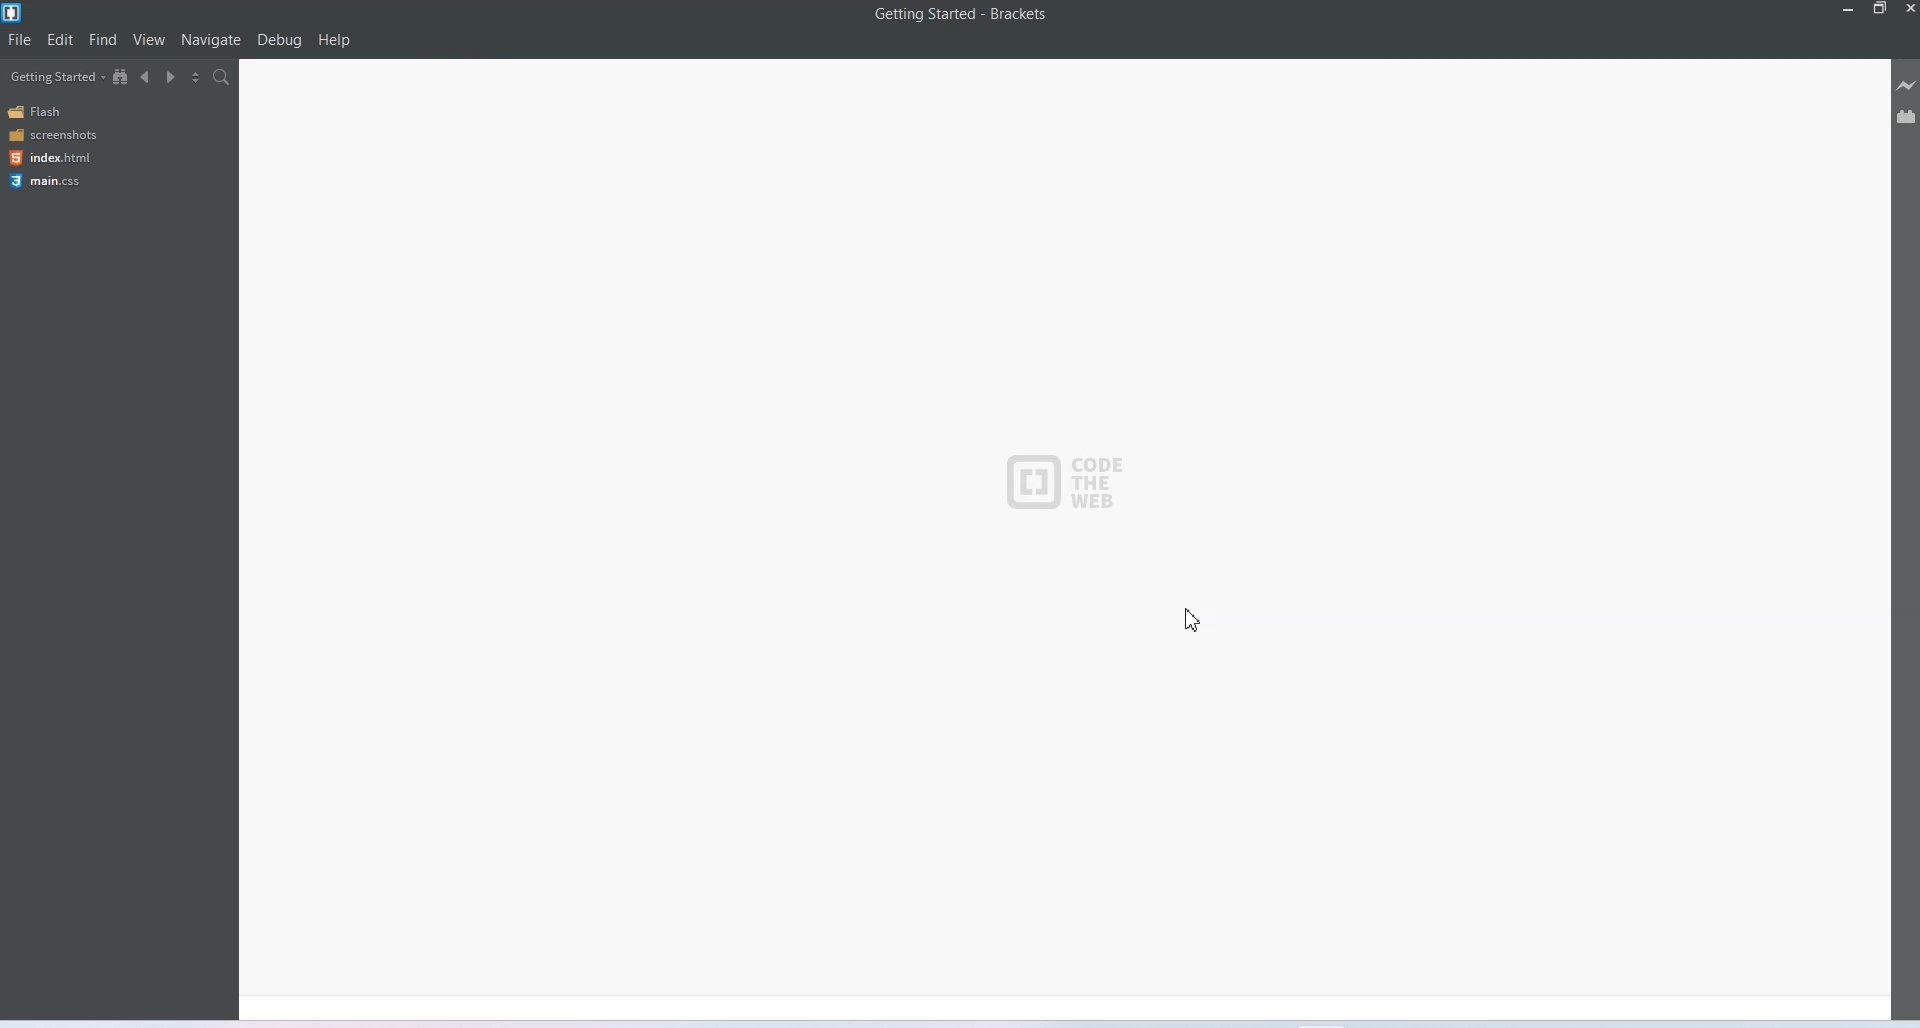 This screenshot has height=1028, width=1920. I want to click on Debug, so click(280, 39).